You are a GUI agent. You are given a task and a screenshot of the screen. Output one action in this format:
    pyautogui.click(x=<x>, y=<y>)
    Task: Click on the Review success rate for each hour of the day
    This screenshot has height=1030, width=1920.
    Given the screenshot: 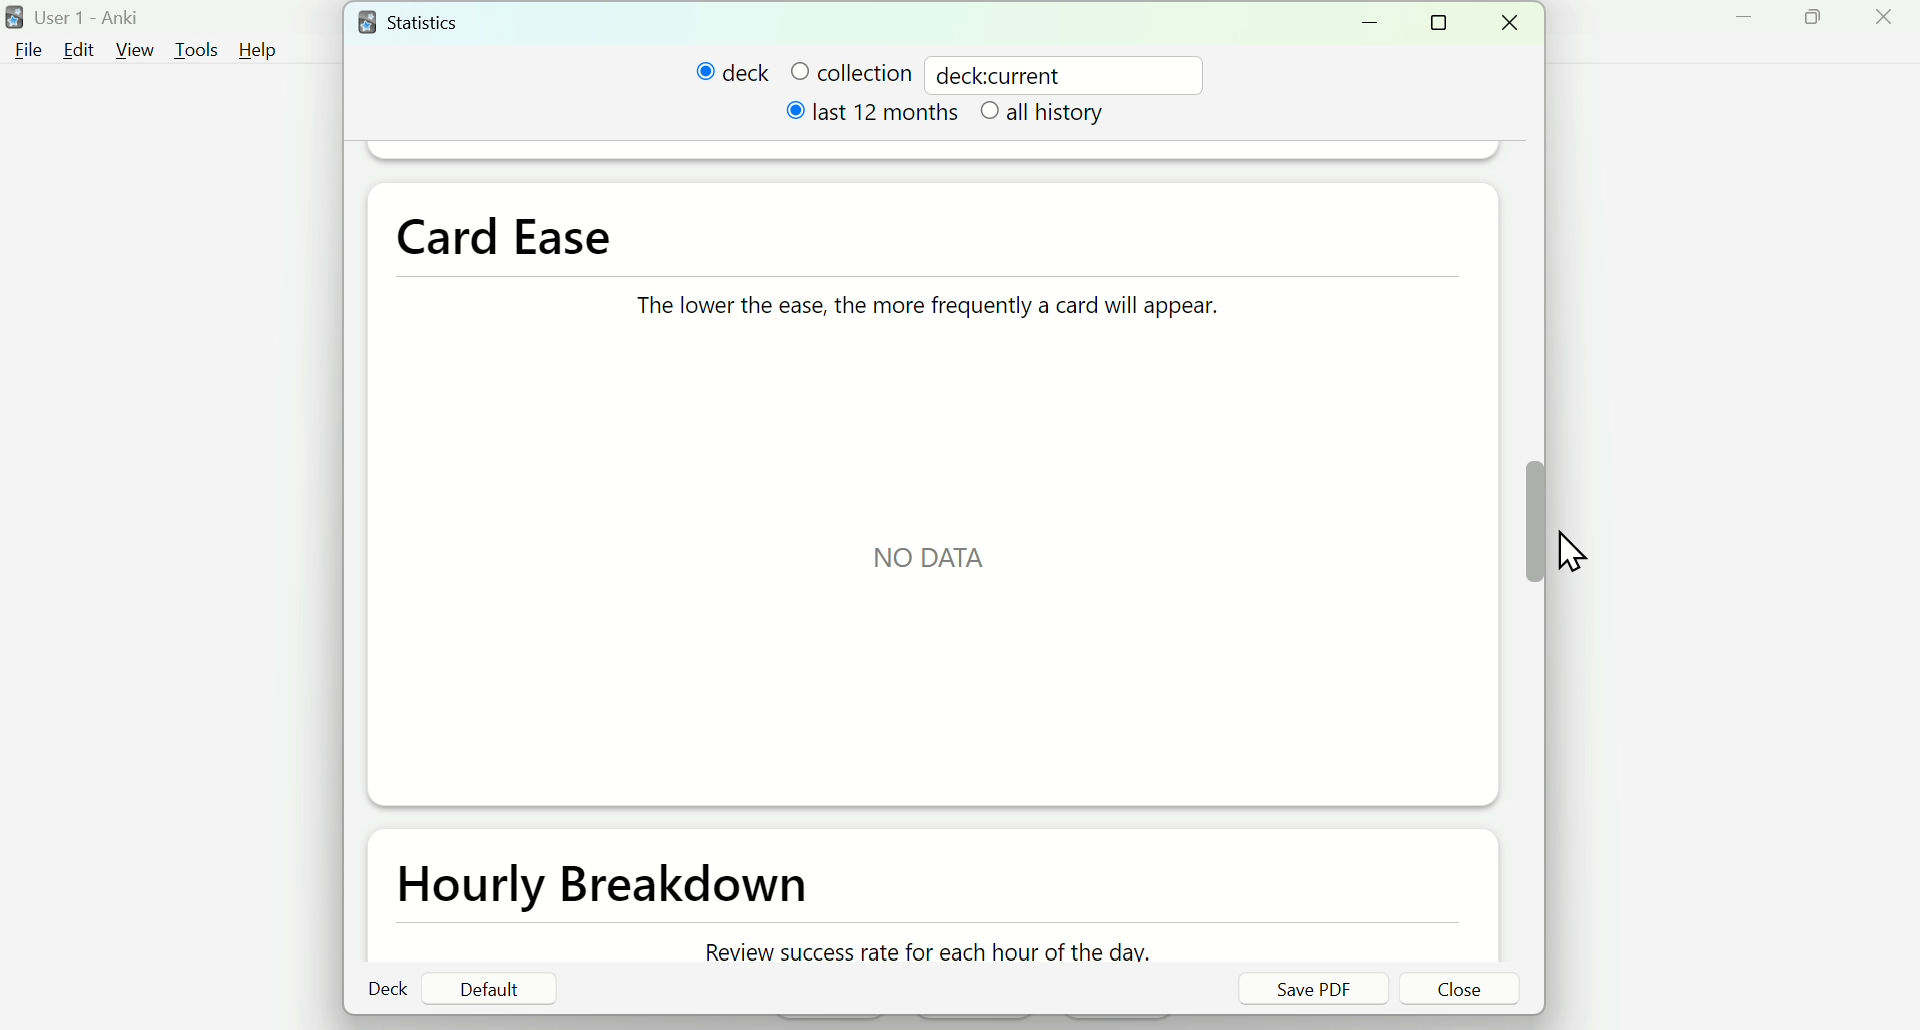 What is the action you would take?
    pyautogui.click(x=922, y=952)
    